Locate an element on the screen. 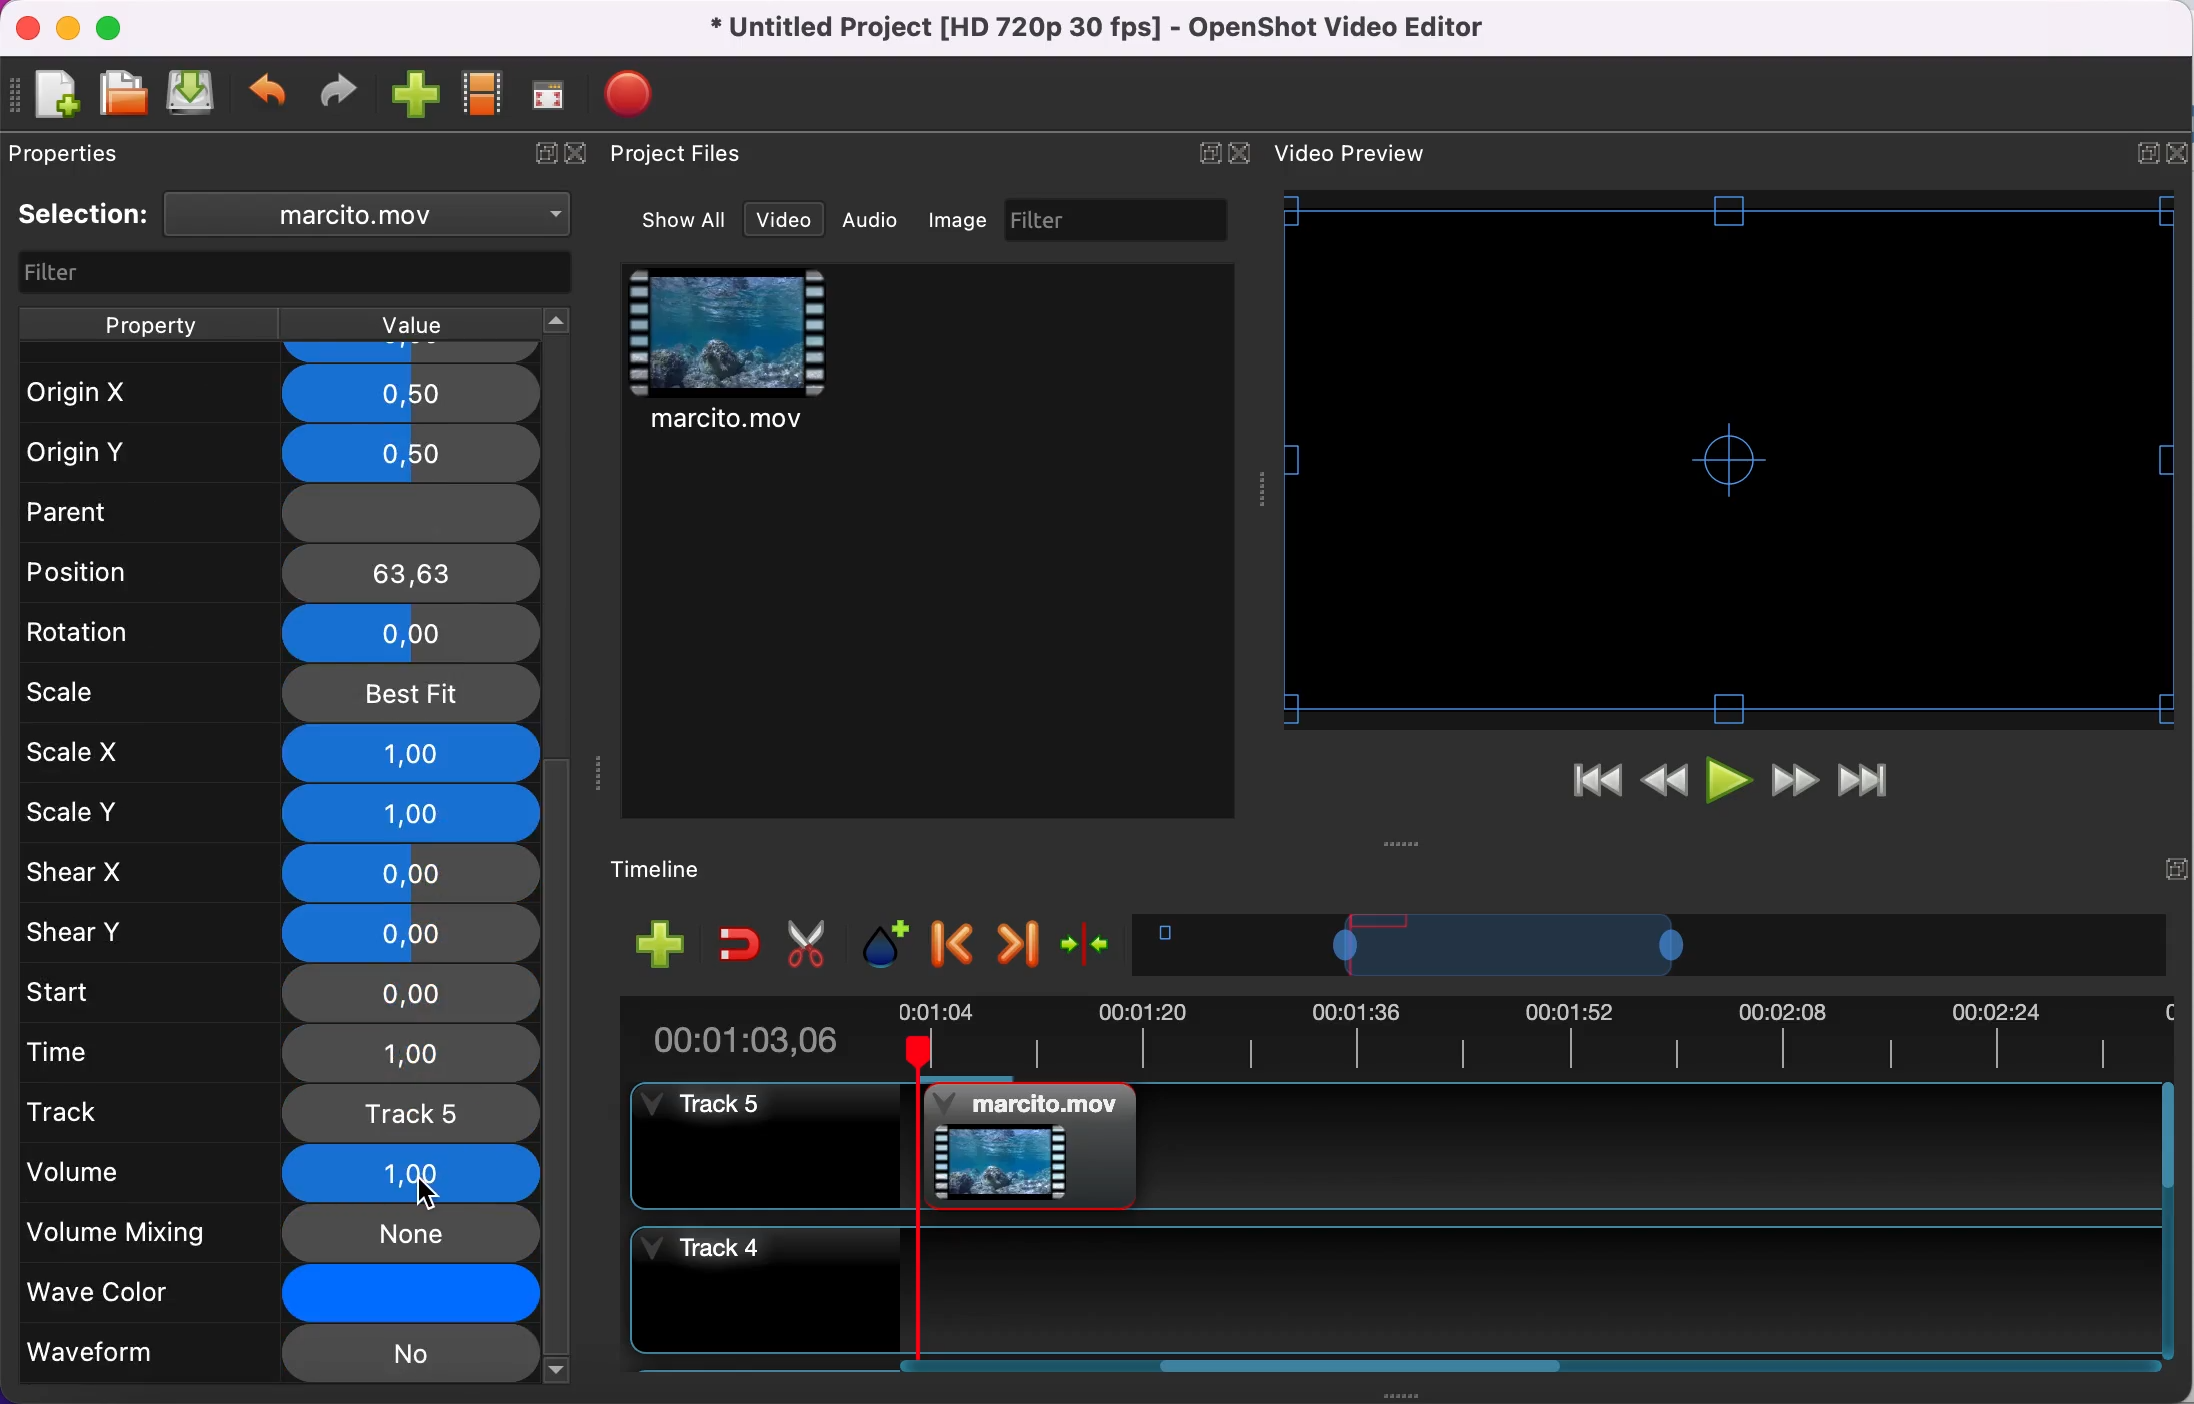  start 0 is located at coordinates (277, 995).